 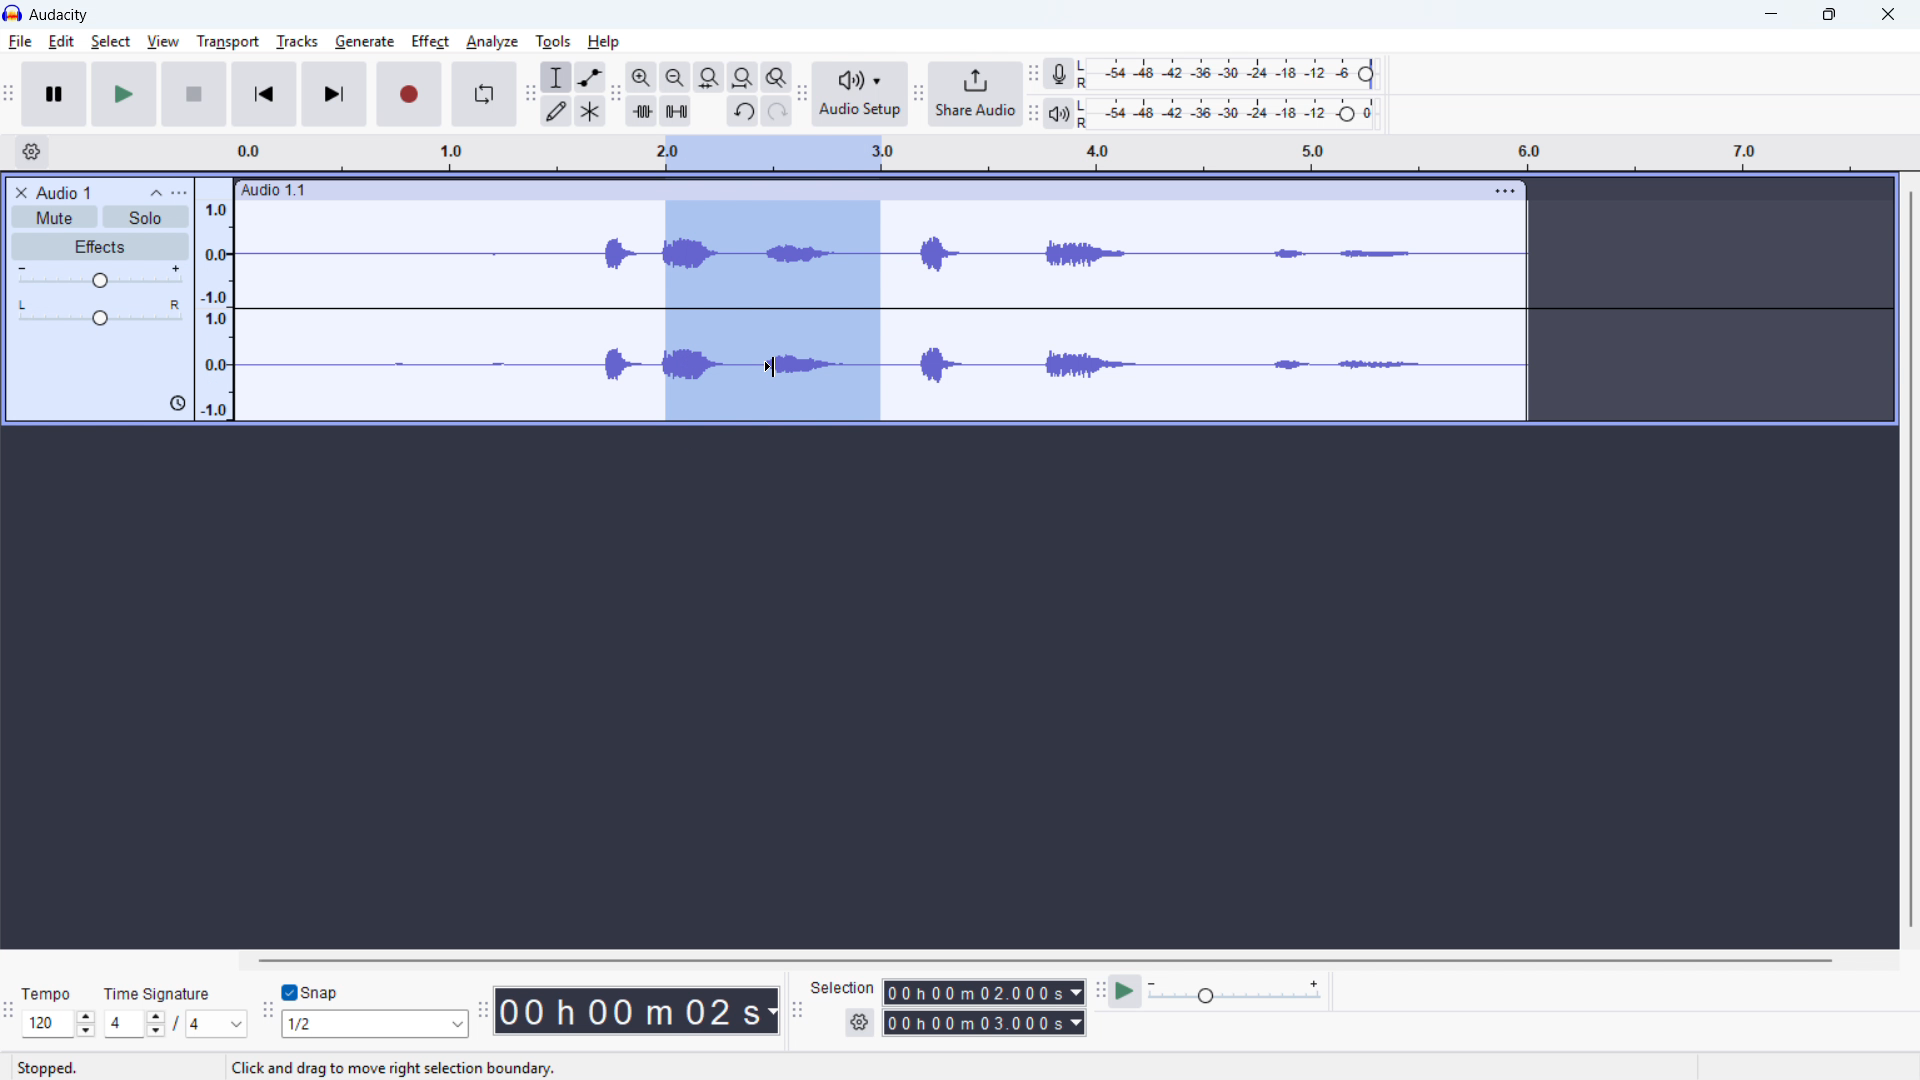 I want to click on pan: centre, so click(x=100, y=313).